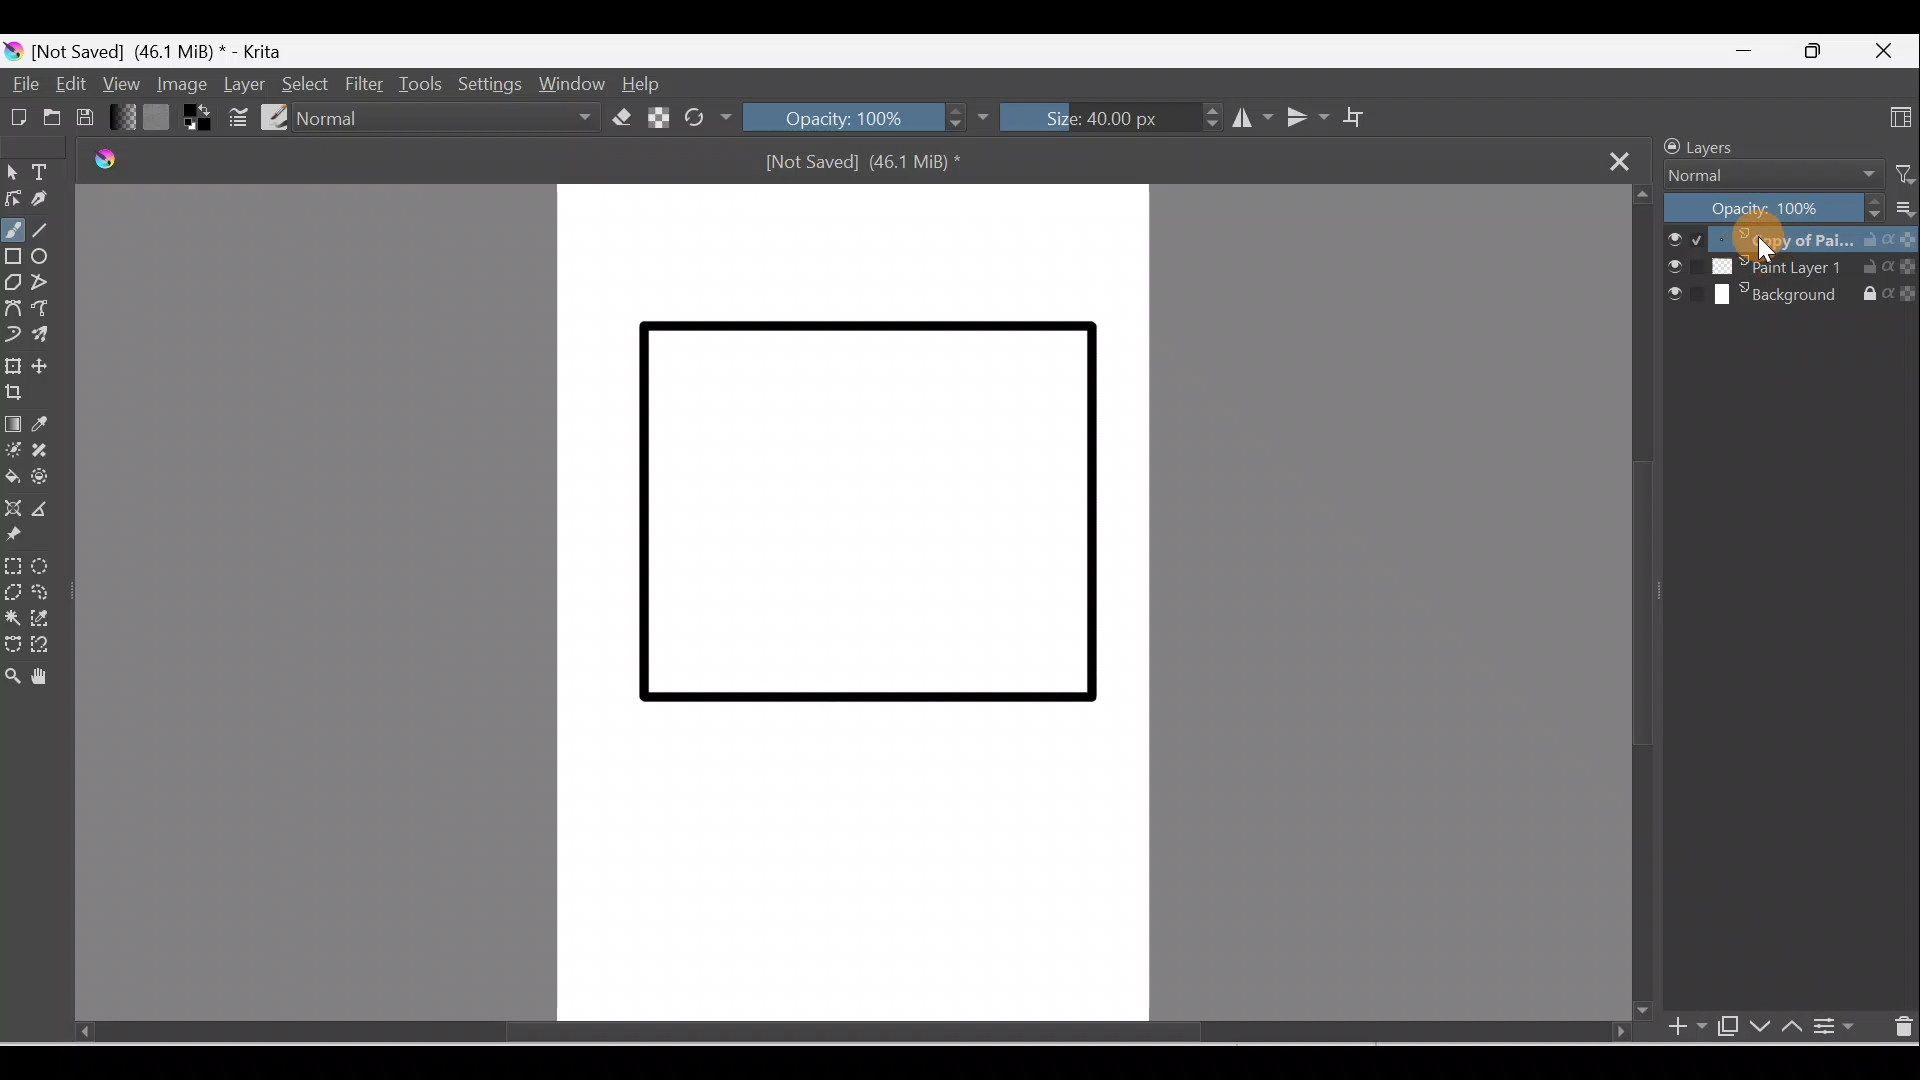  I want to click on Filter, so click(1897, 173).